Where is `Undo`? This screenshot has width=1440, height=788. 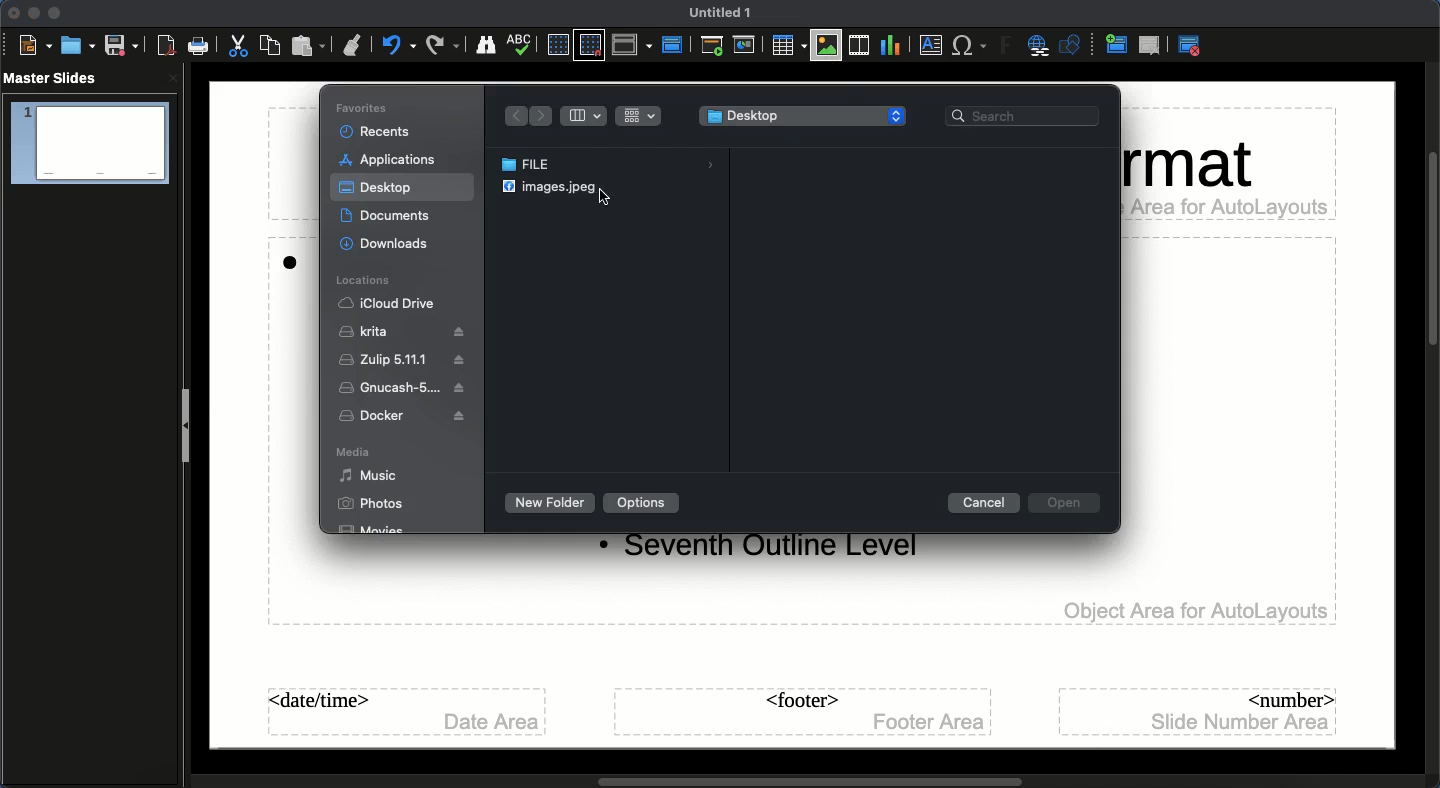 Undo is located at coordinates (399, 45).